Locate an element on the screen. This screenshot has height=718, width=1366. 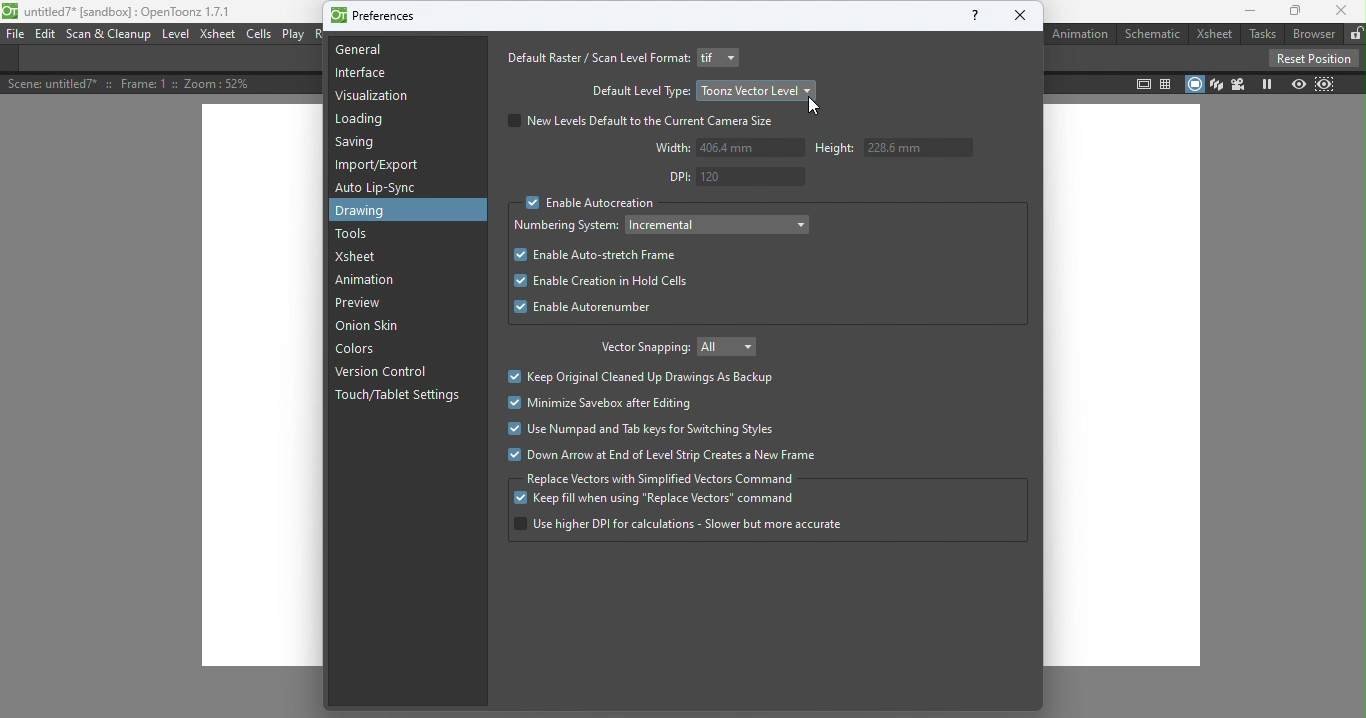
Loading is located at coordinates (361, 120).